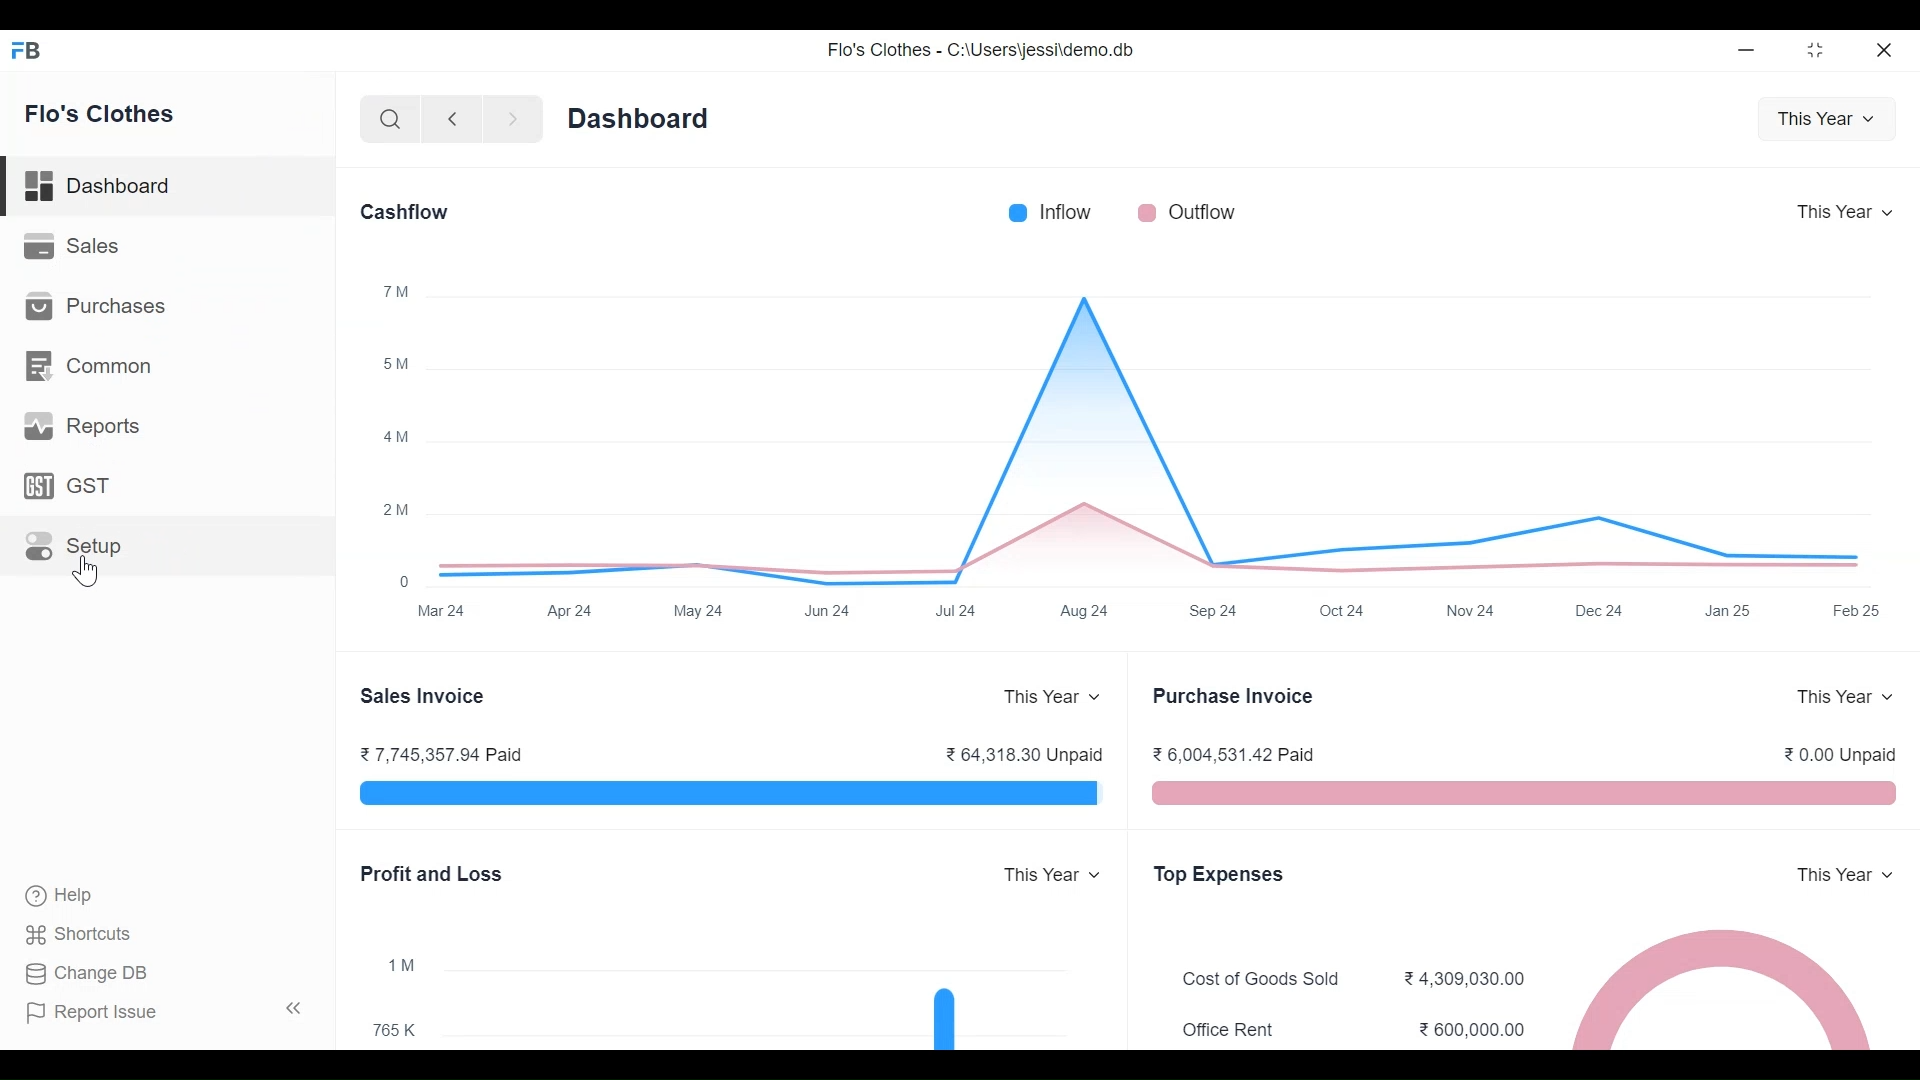 The width and height of the screenshot is (1920, 1080). Describe the element at coordinates (387, 120) in the screenshot. I see `Search` at that location.